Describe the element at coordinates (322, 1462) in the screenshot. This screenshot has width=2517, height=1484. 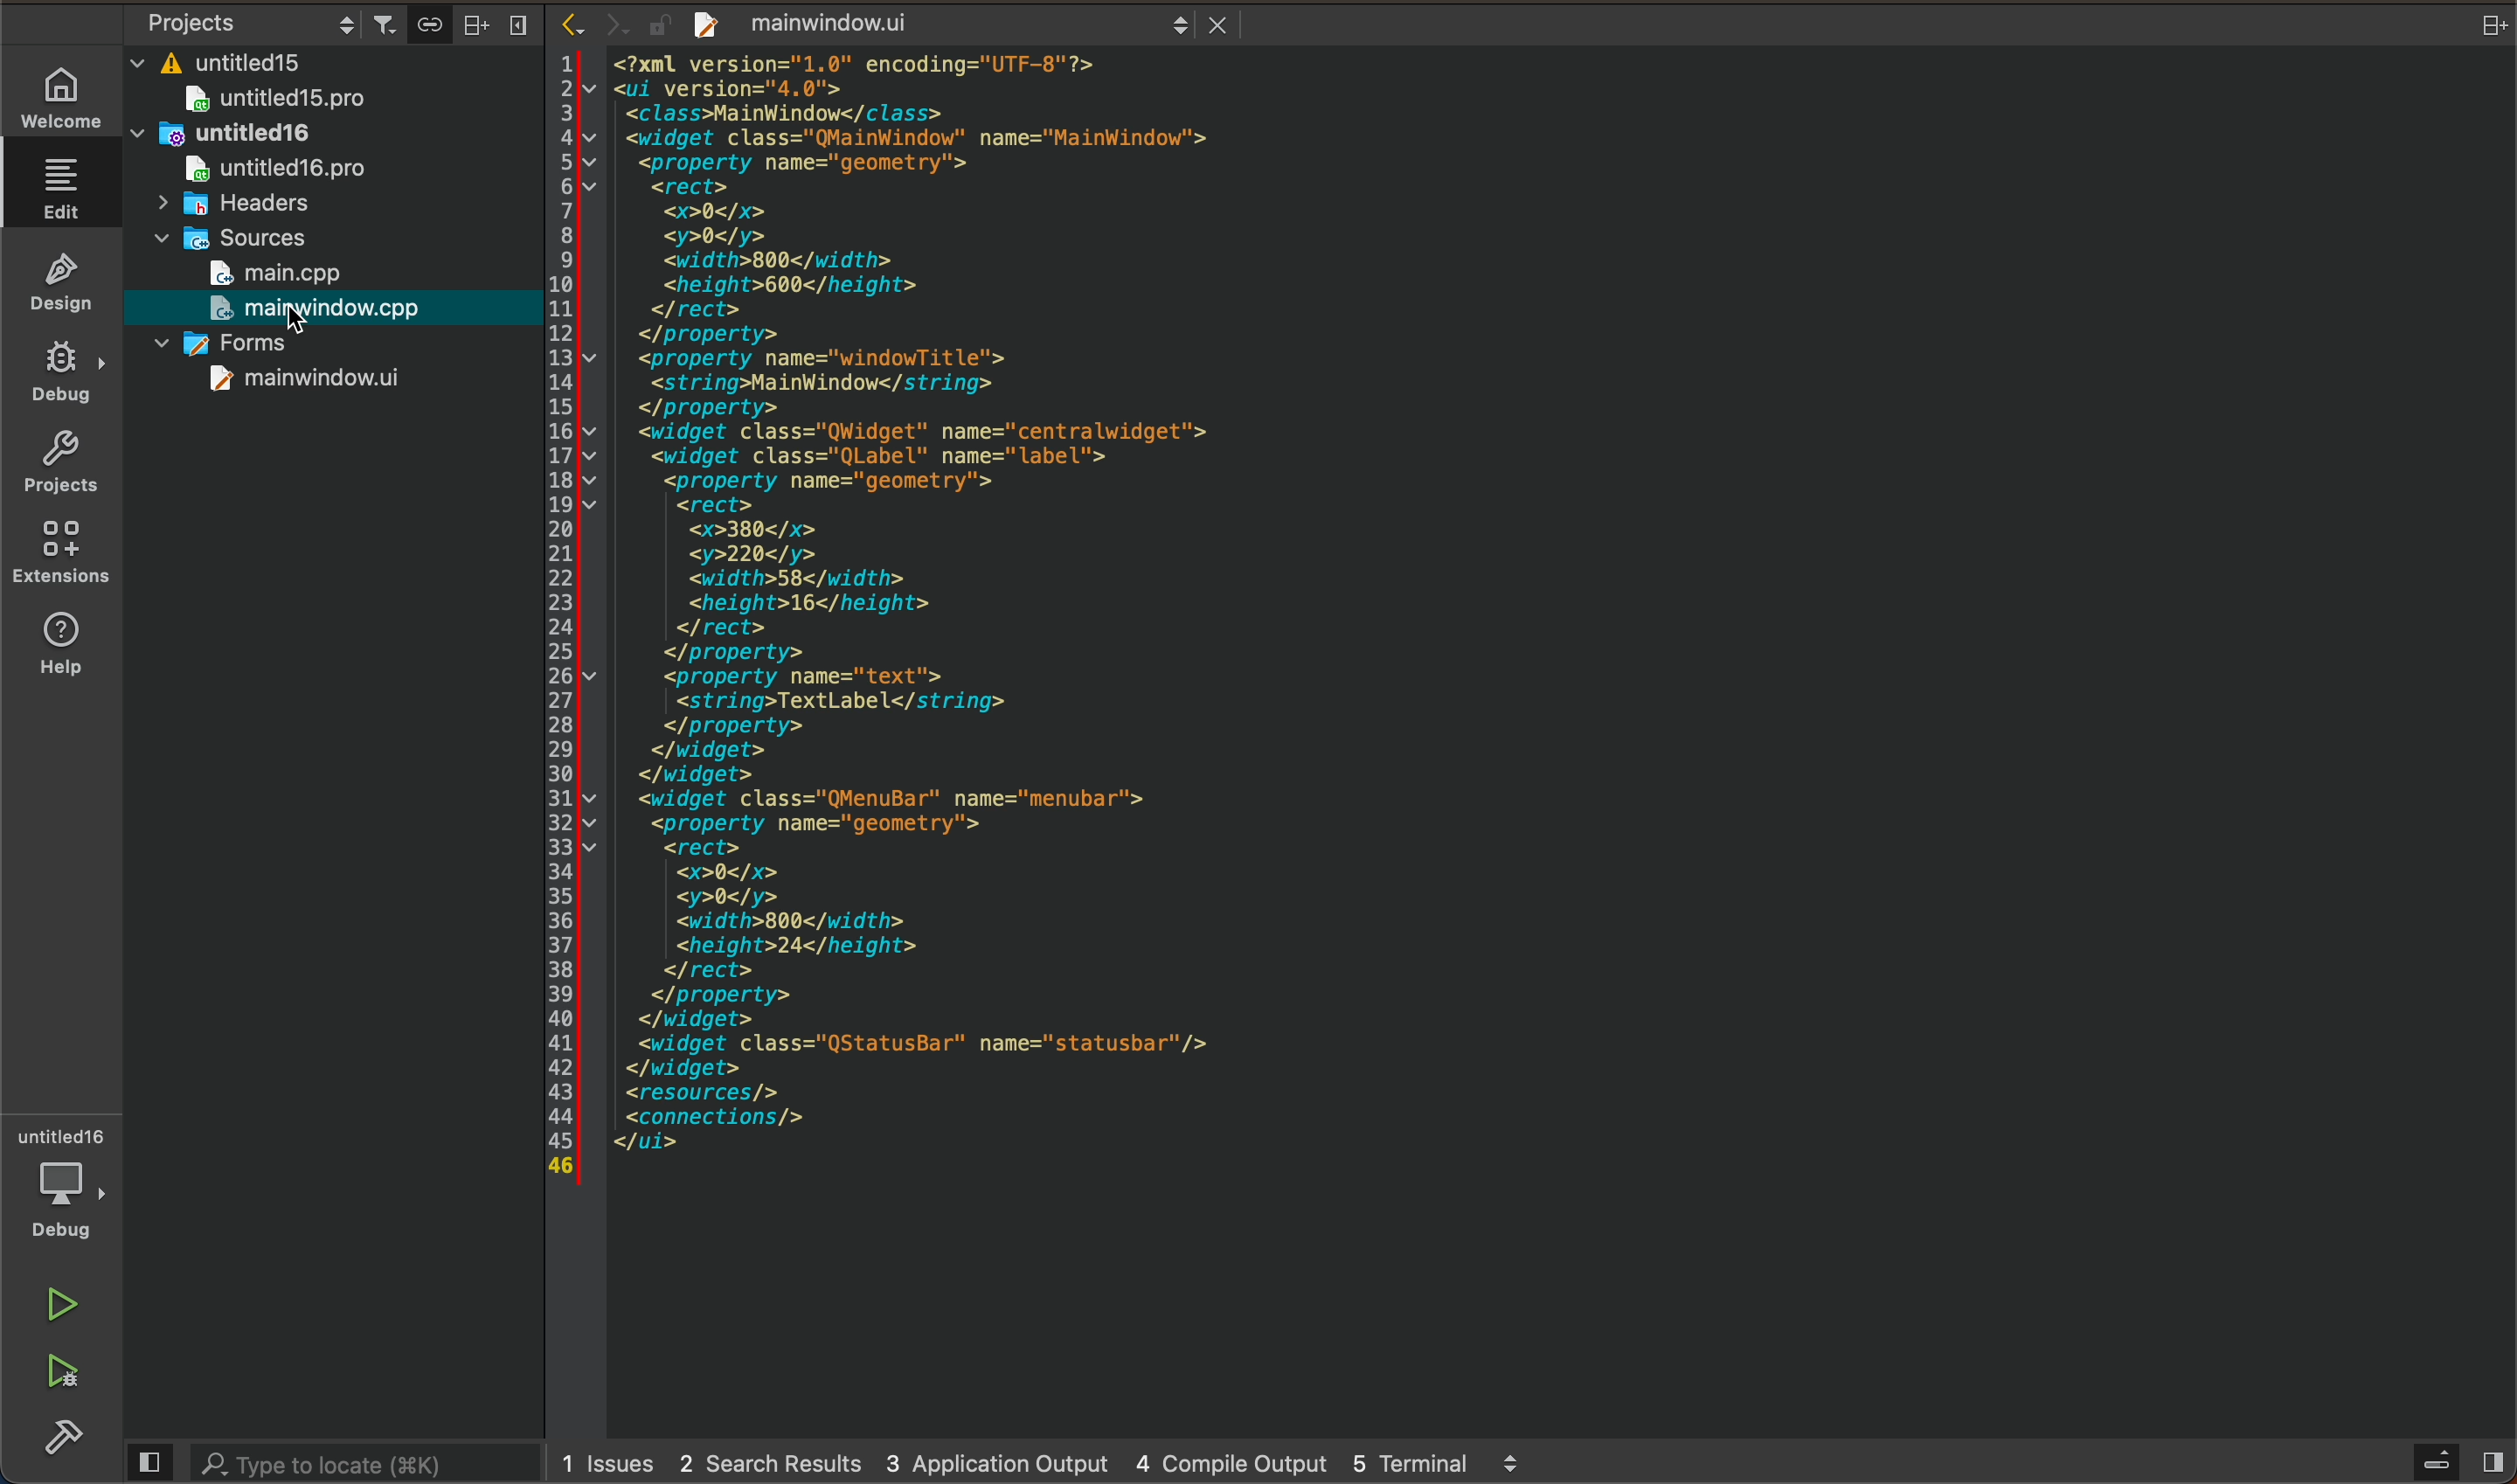
I see `Type to locate` at that location.